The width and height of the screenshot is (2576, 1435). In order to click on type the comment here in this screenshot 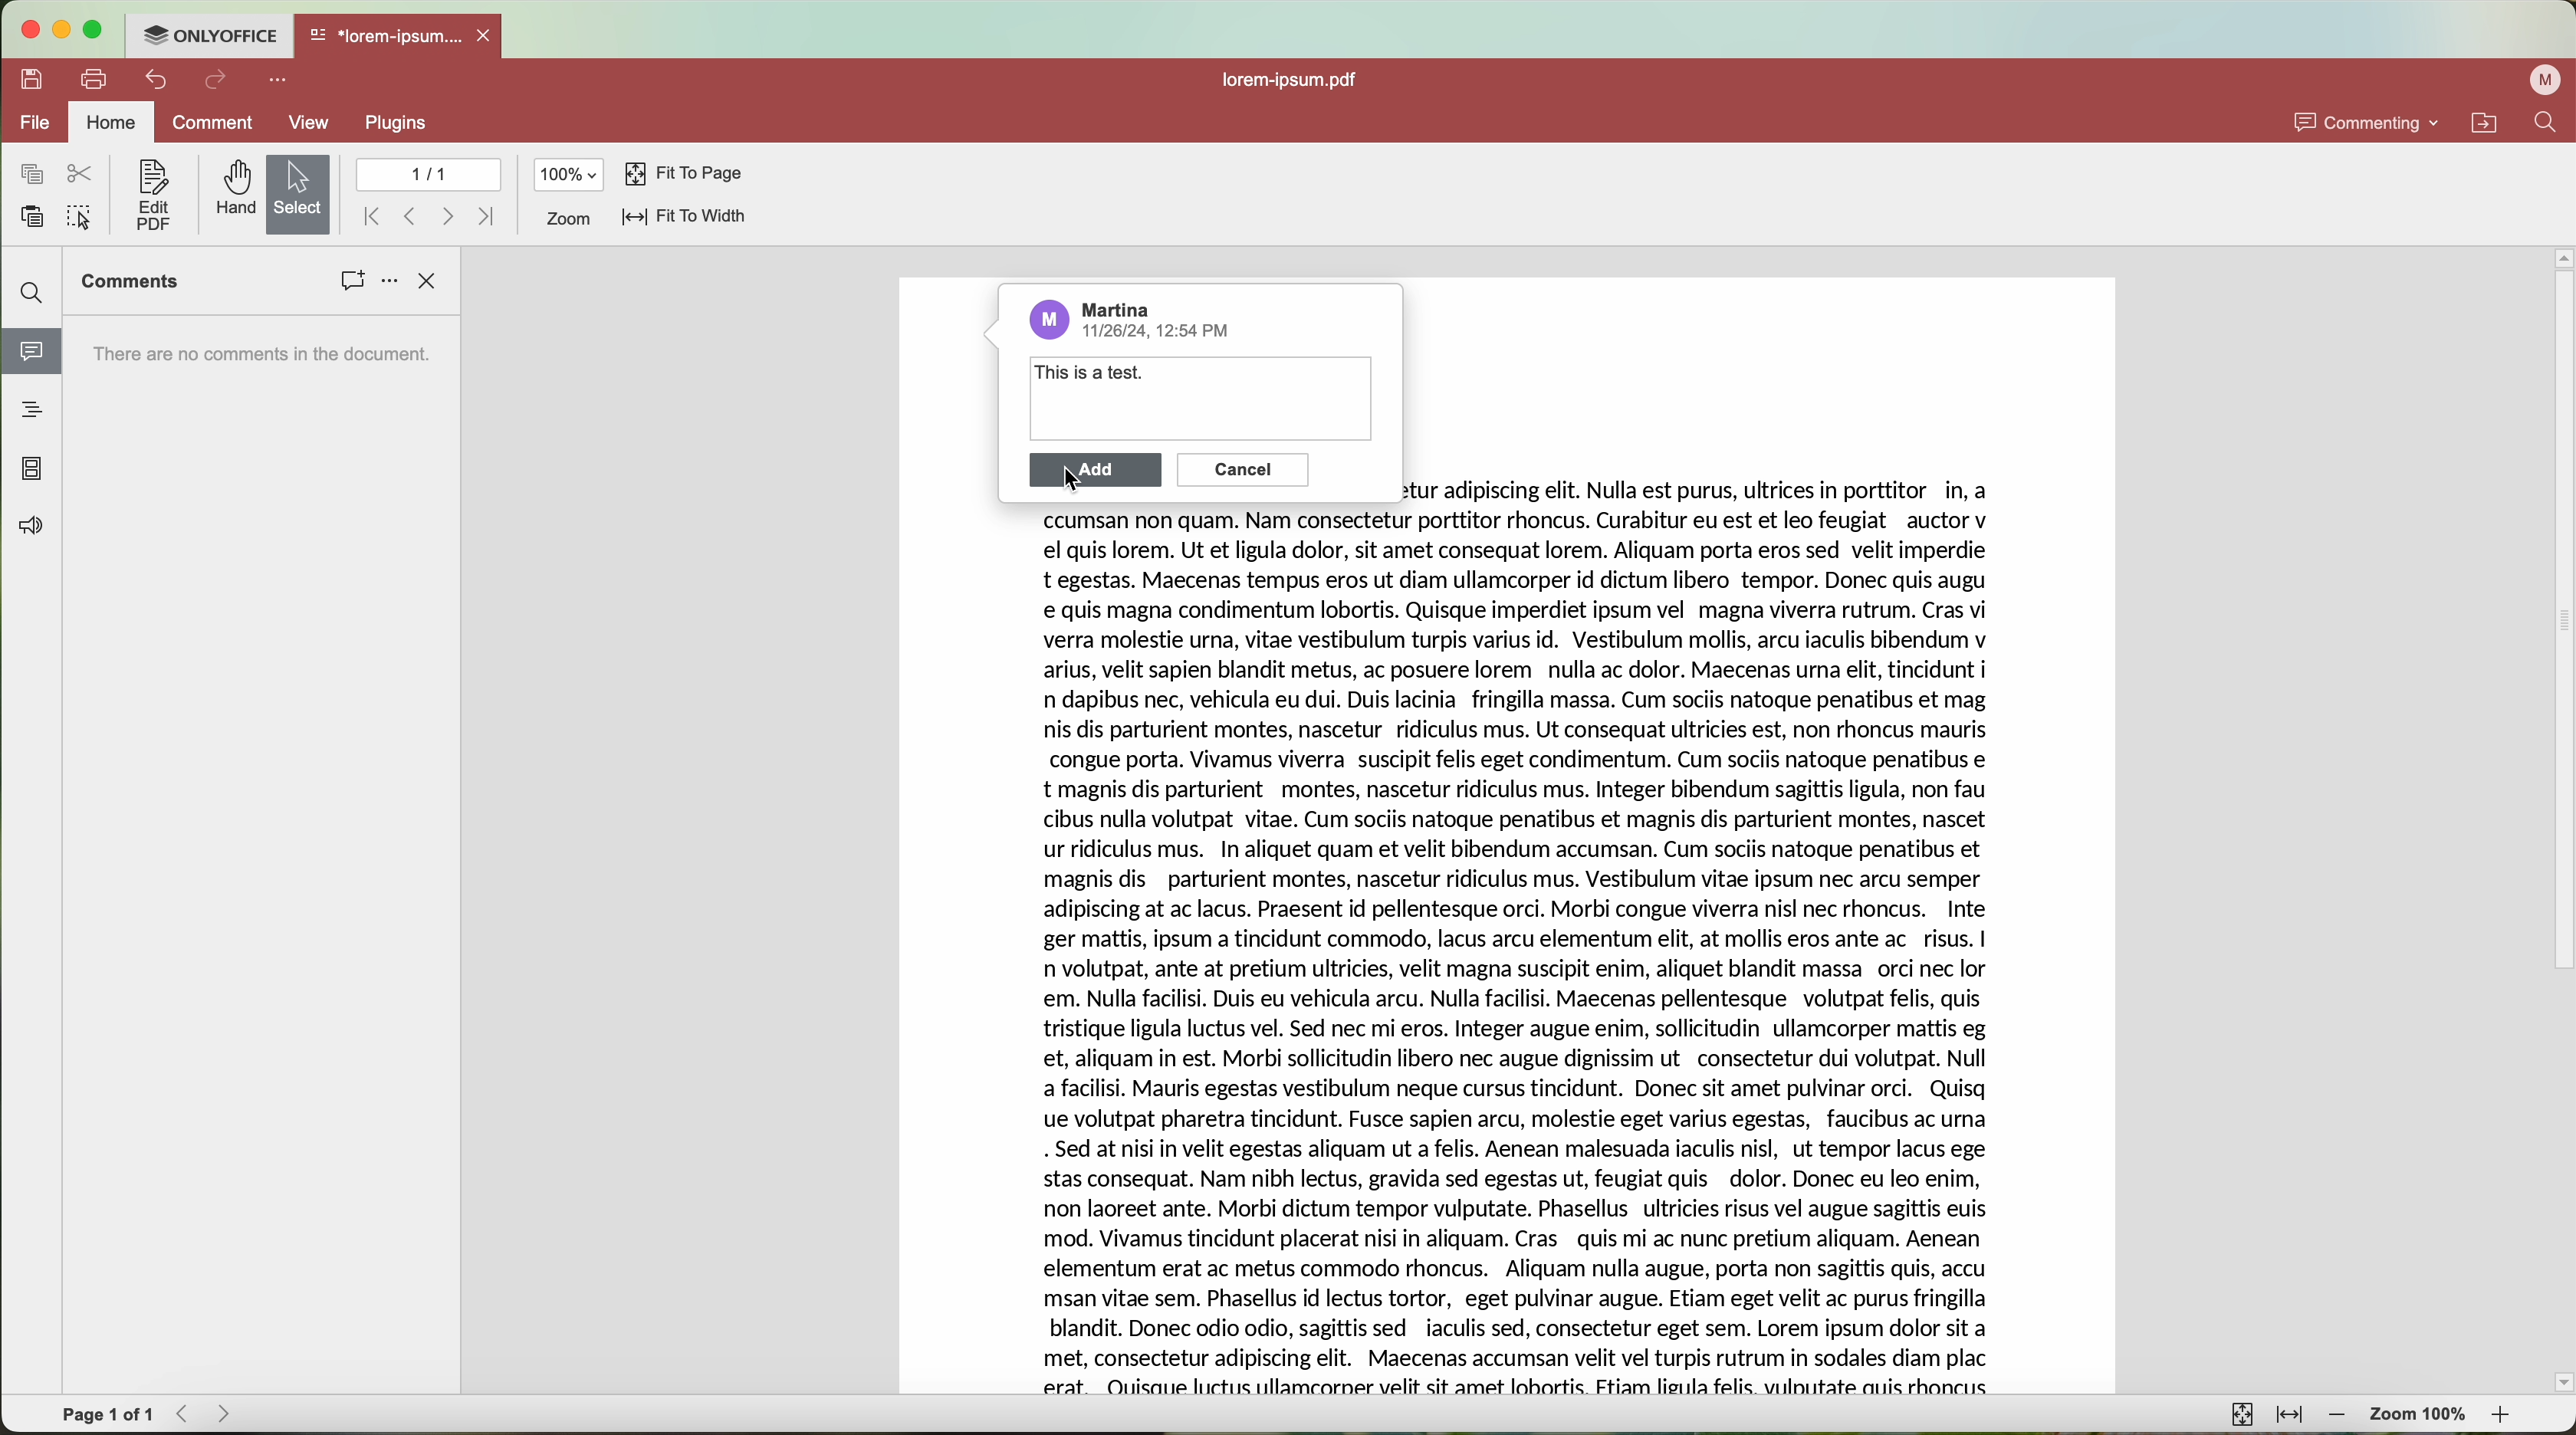, I will do `click(1193, 401)`.